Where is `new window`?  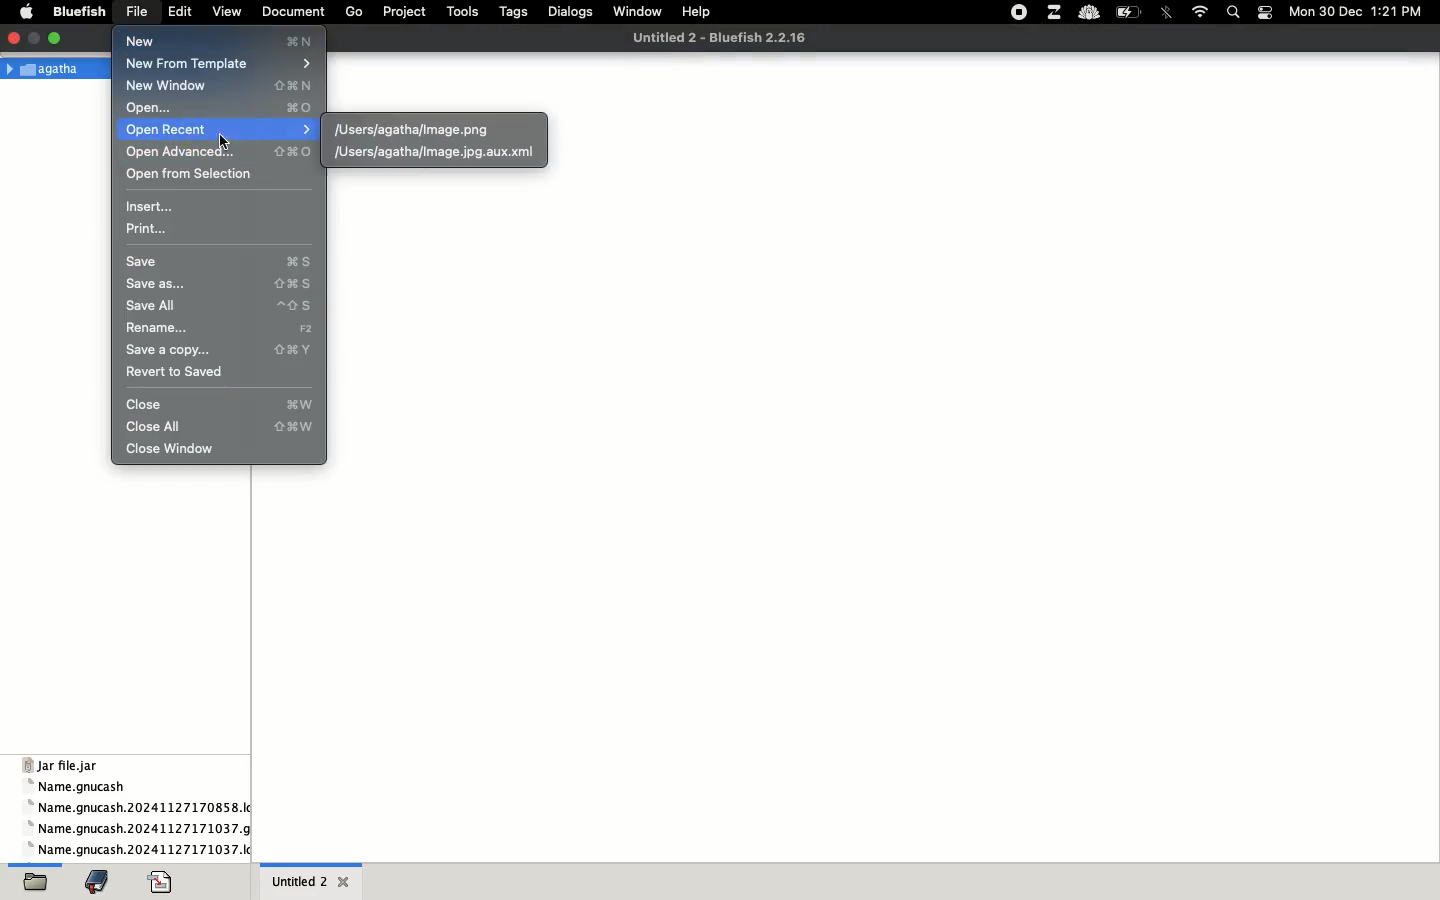 new window is located at coordinates (215, 86).